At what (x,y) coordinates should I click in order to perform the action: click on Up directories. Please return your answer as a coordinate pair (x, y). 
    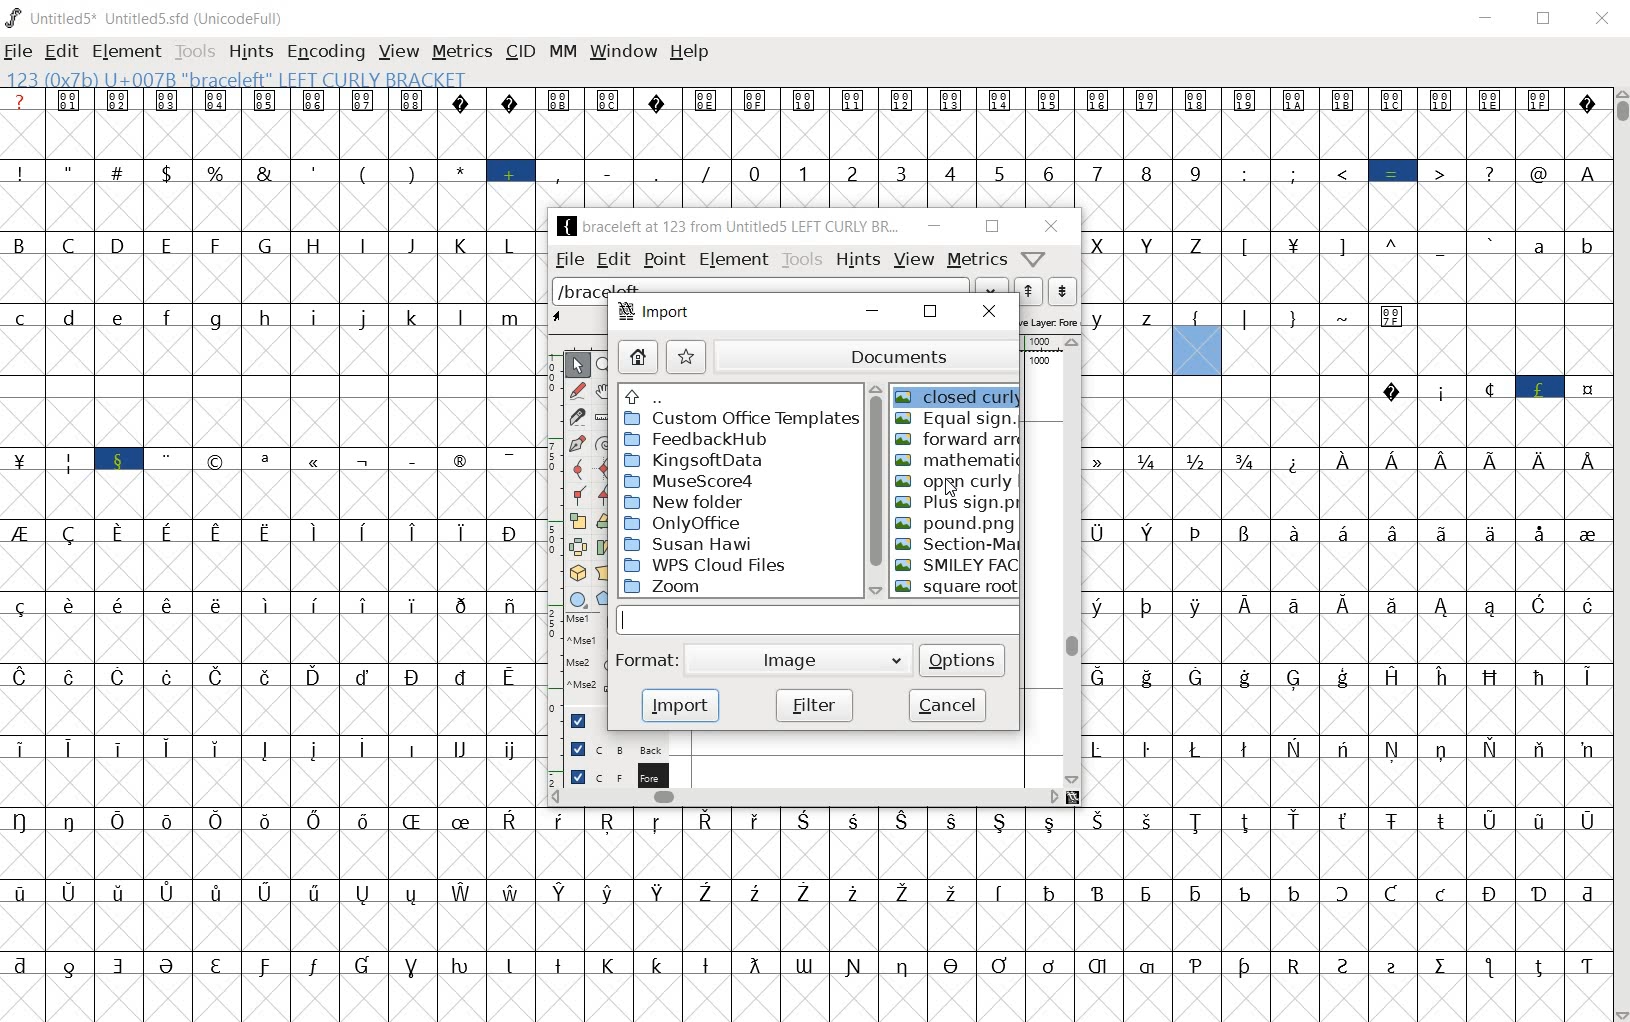
    Looking at the image, I should click on (739, 395).